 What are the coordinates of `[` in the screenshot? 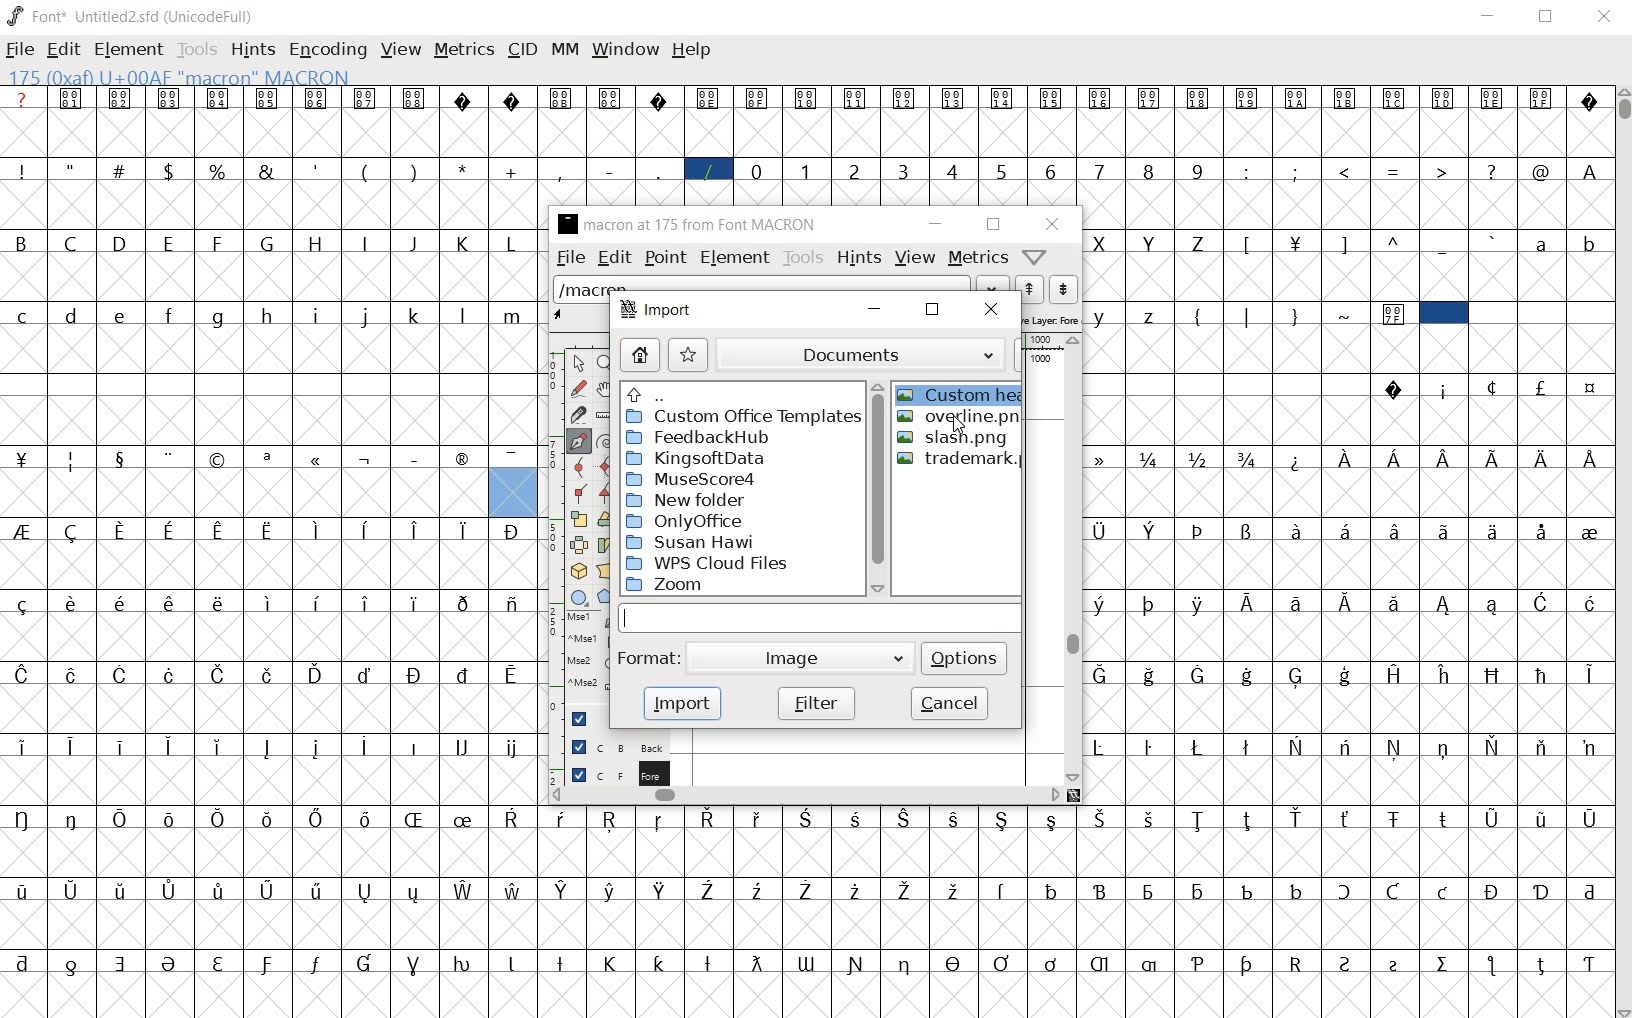 It's located at (1248, 243).